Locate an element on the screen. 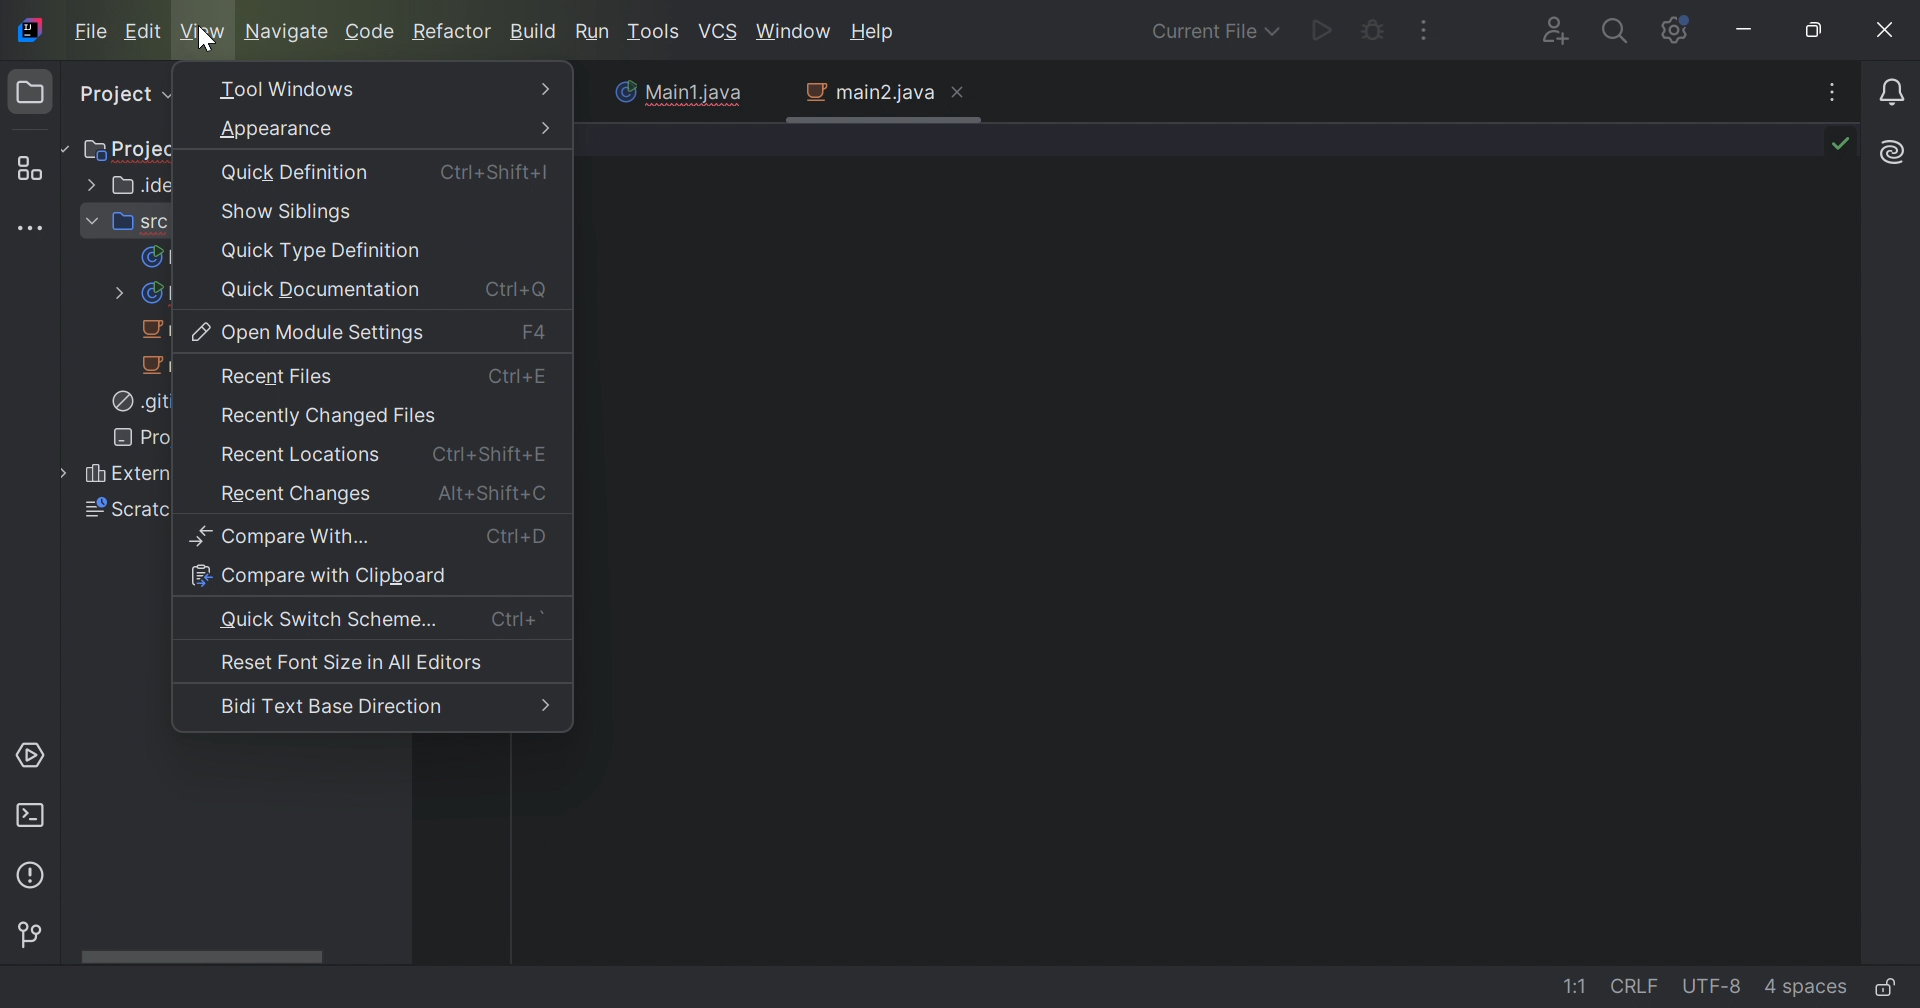 Image resolution: width=1920 pixels, height=1008 pixels. More is located at coordinates (543, 87).